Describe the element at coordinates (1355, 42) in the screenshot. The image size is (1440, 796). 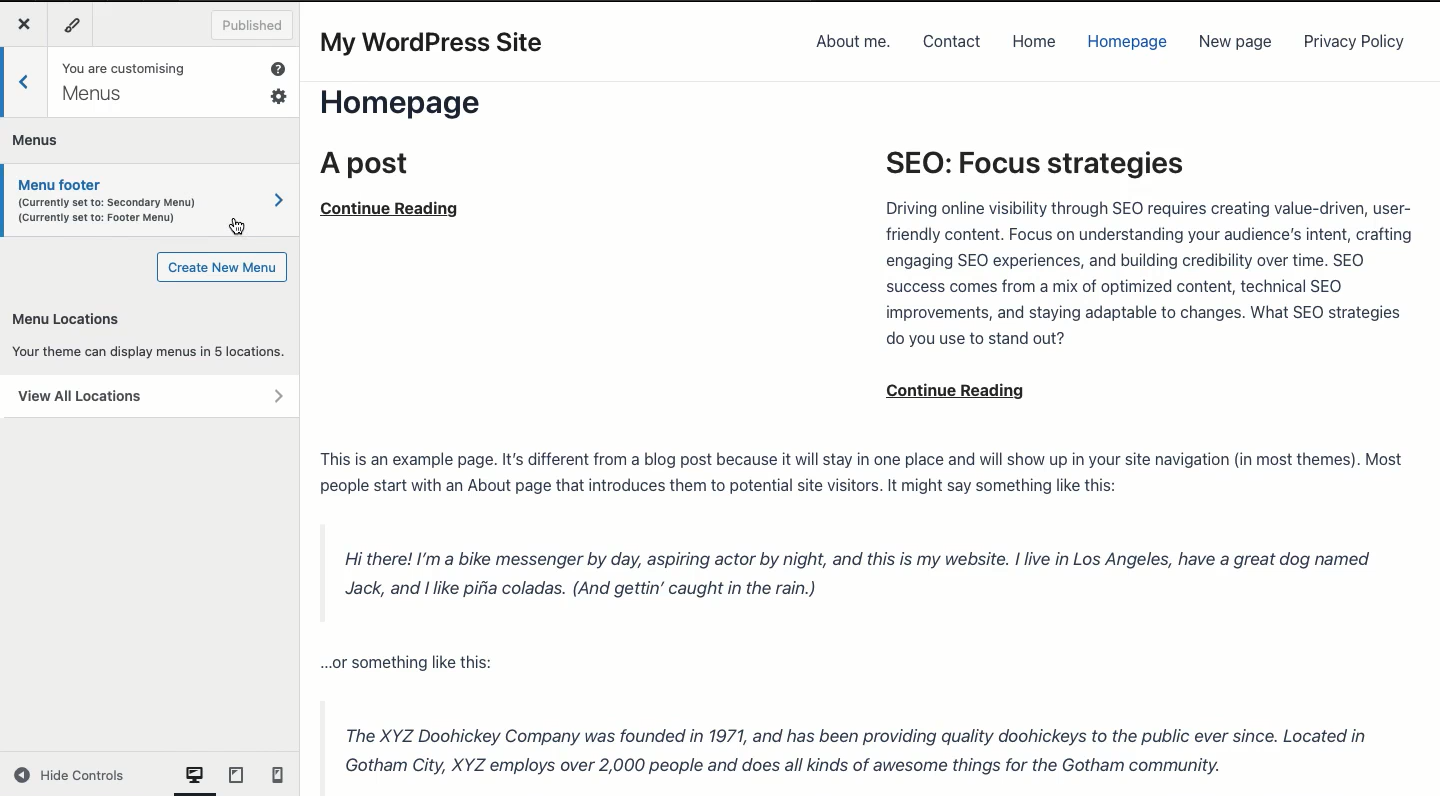
I see `Privacy policy ` at that location.